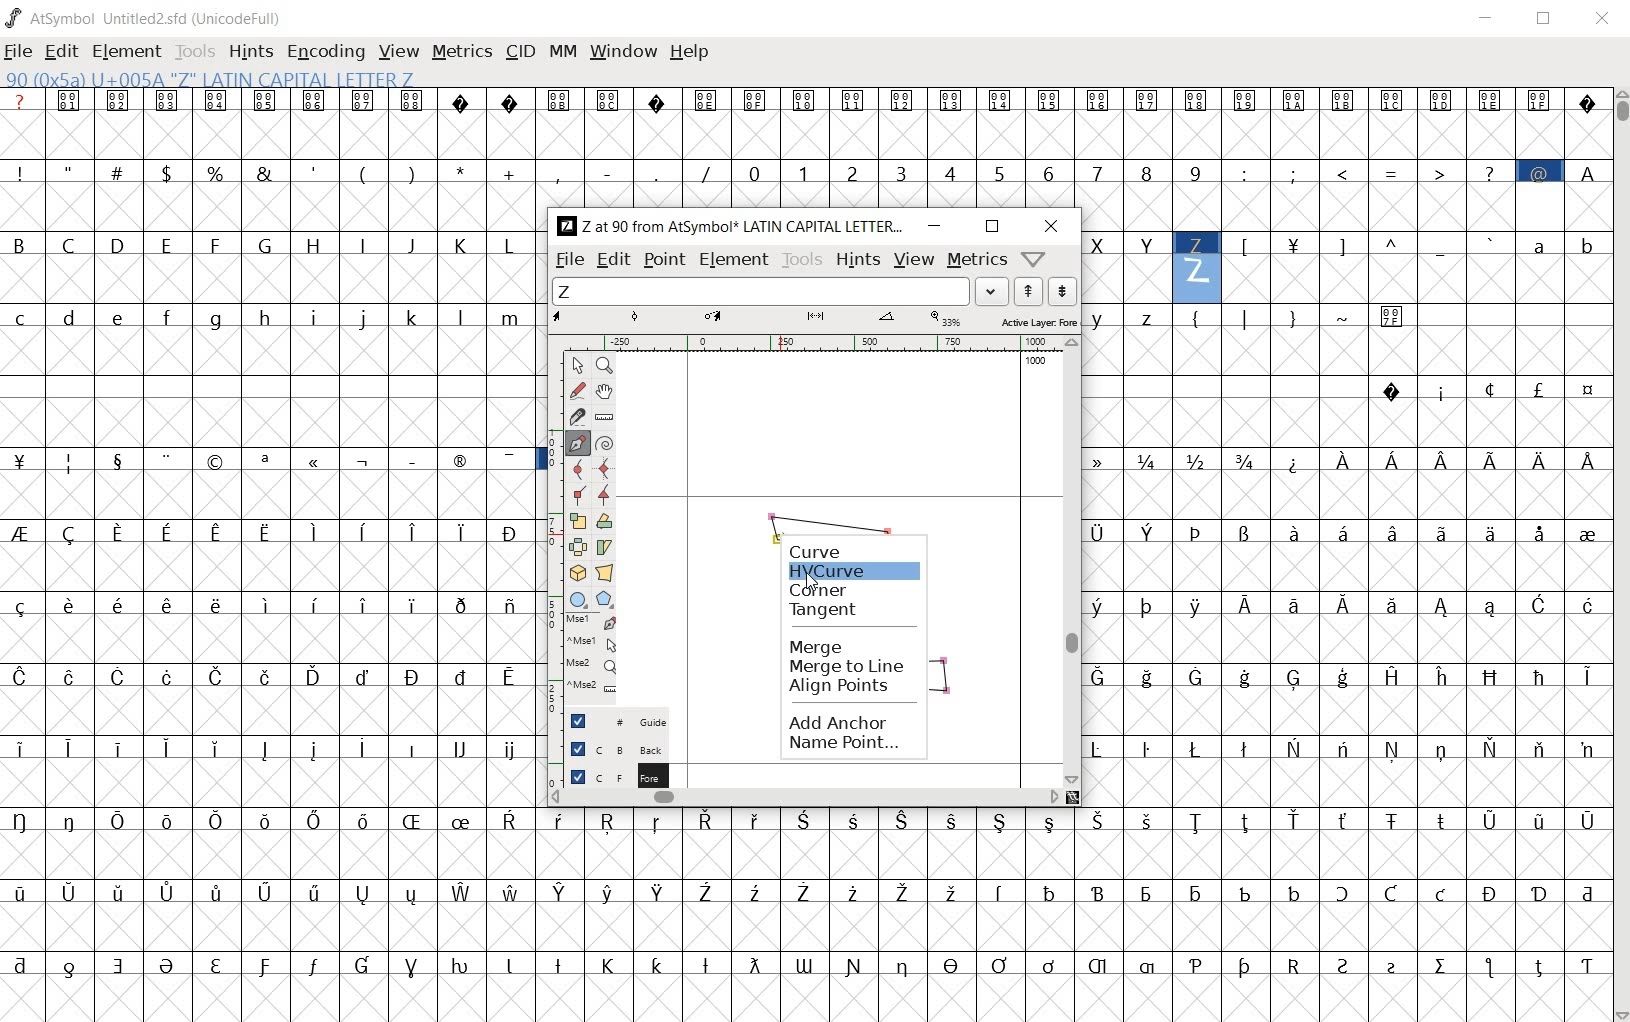 This screenshot has width=1630, height=1022. I want to click on 90(0x5a) U+005A "Z" LATIN CAPITAL LETTER Z, so click(1197, 267).